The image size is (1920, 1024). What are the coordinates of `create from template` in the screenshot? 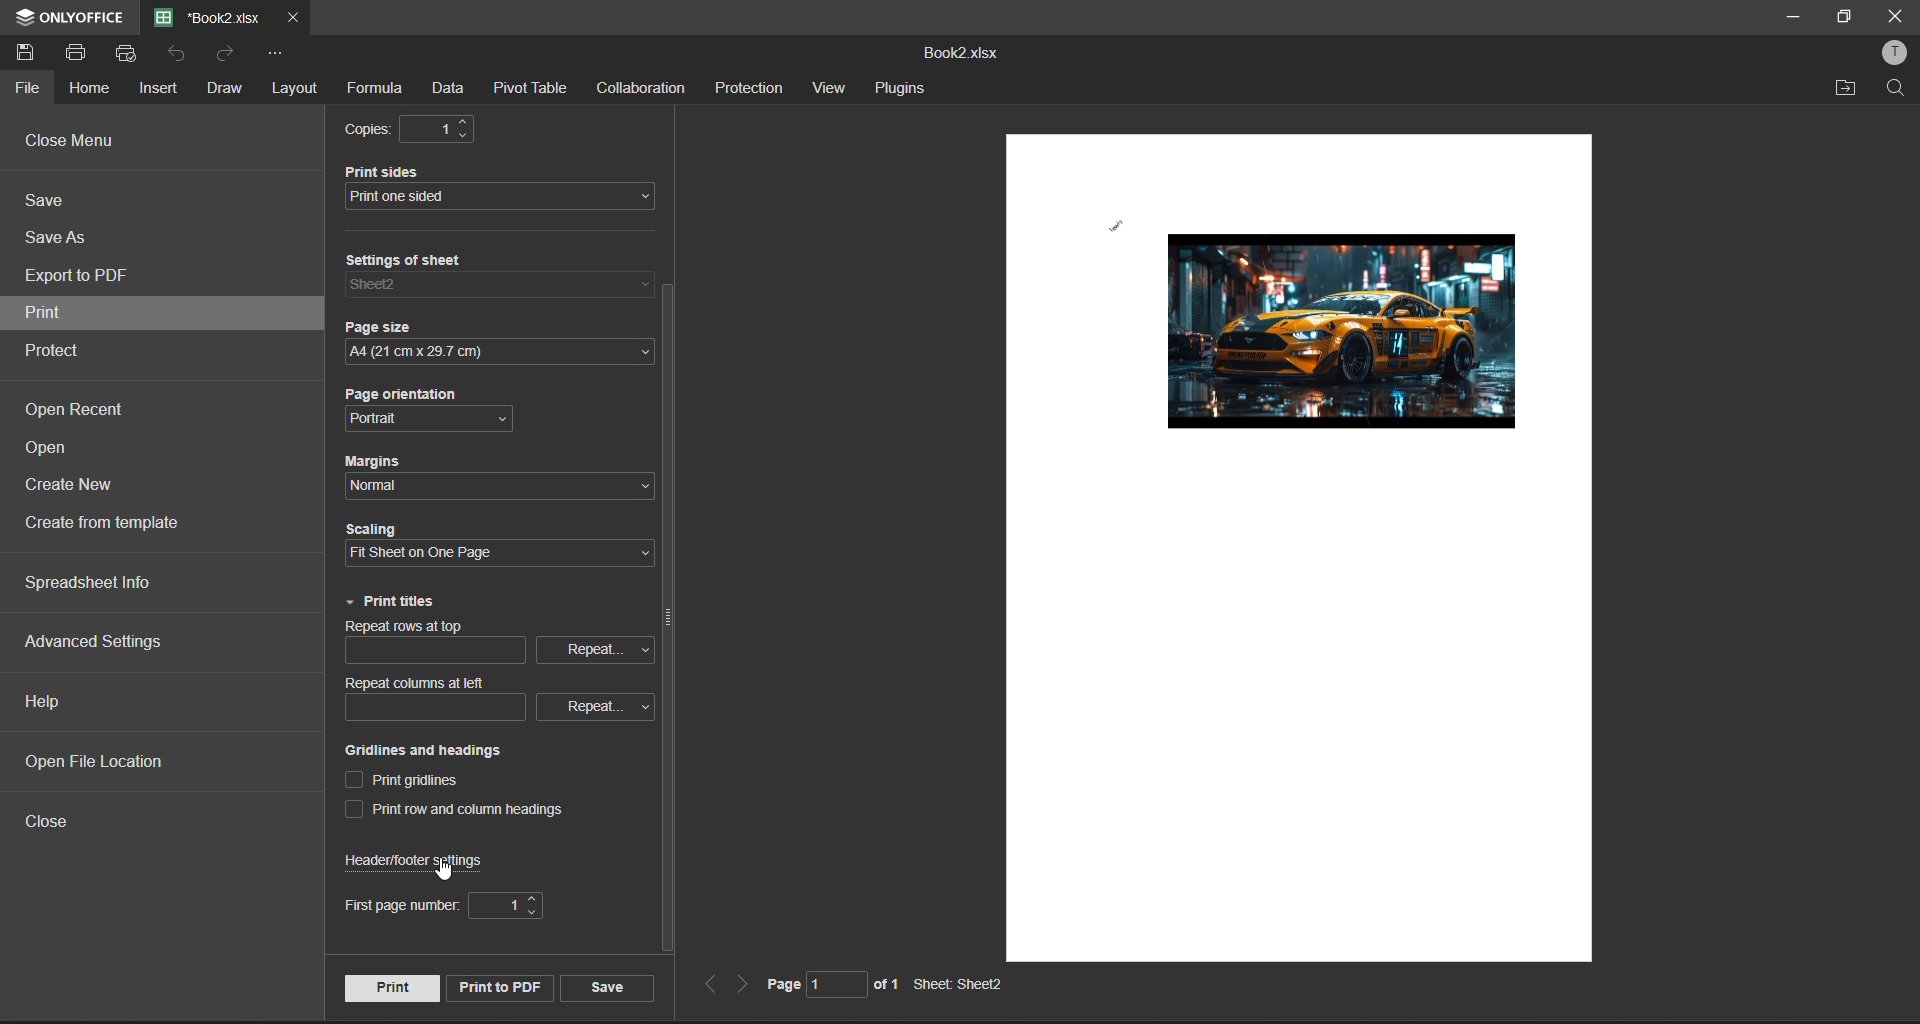 It's located at (113, 524).